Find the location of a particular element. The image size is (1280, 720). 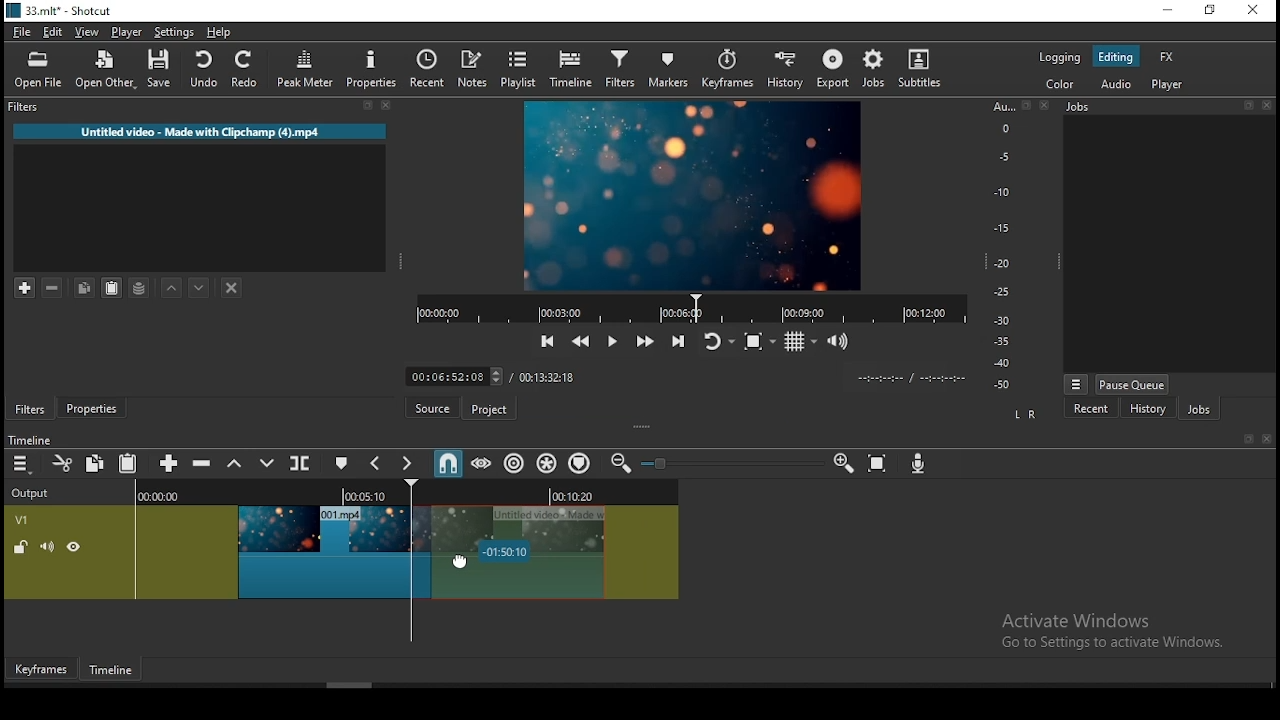

record audio is located at coordinates (920, 466).